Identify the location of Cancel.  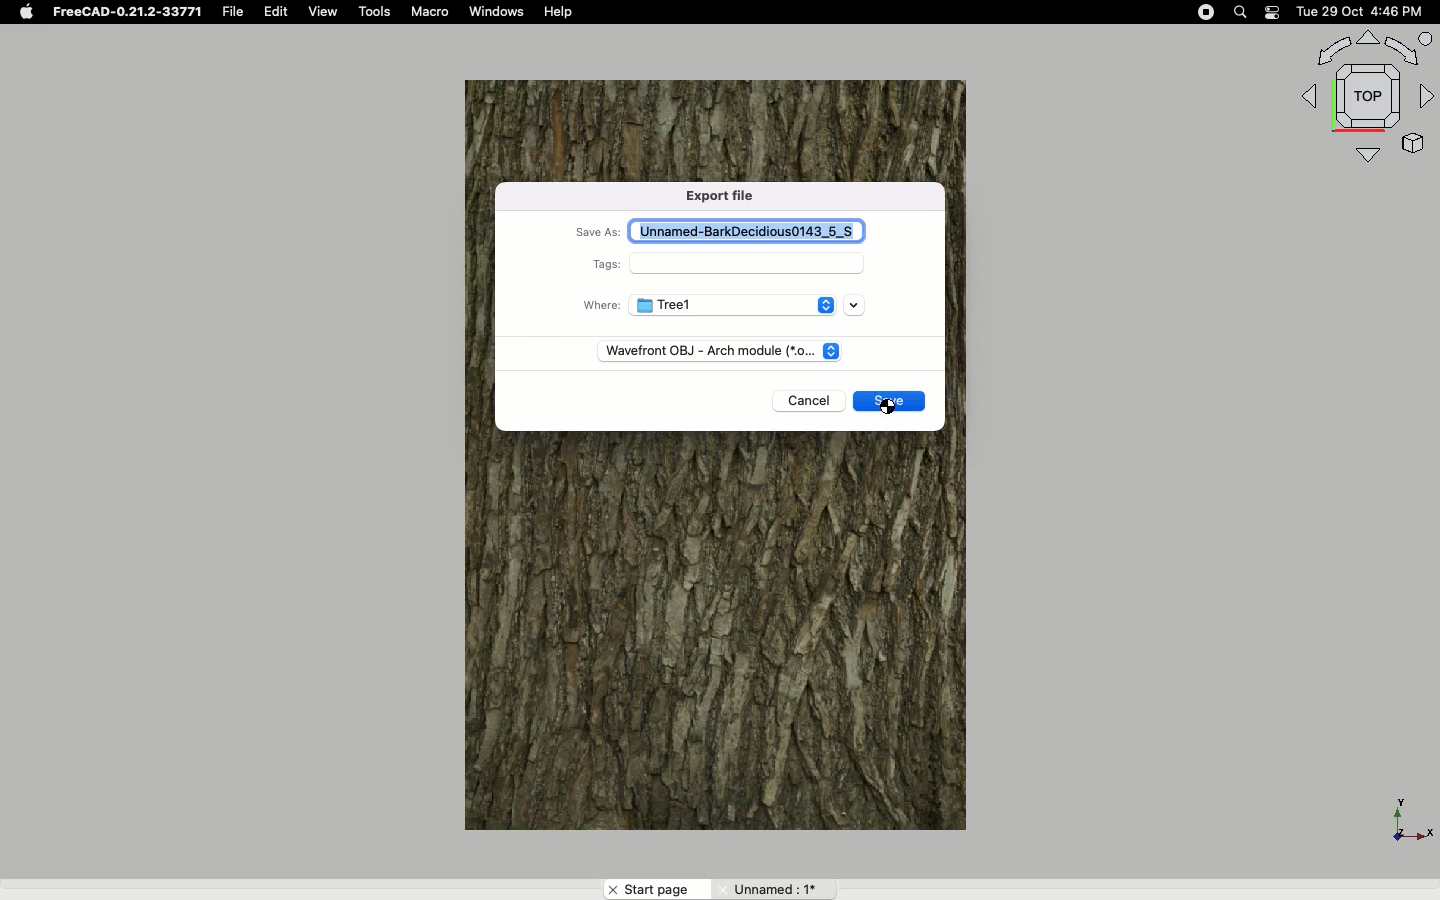
(809, 402).